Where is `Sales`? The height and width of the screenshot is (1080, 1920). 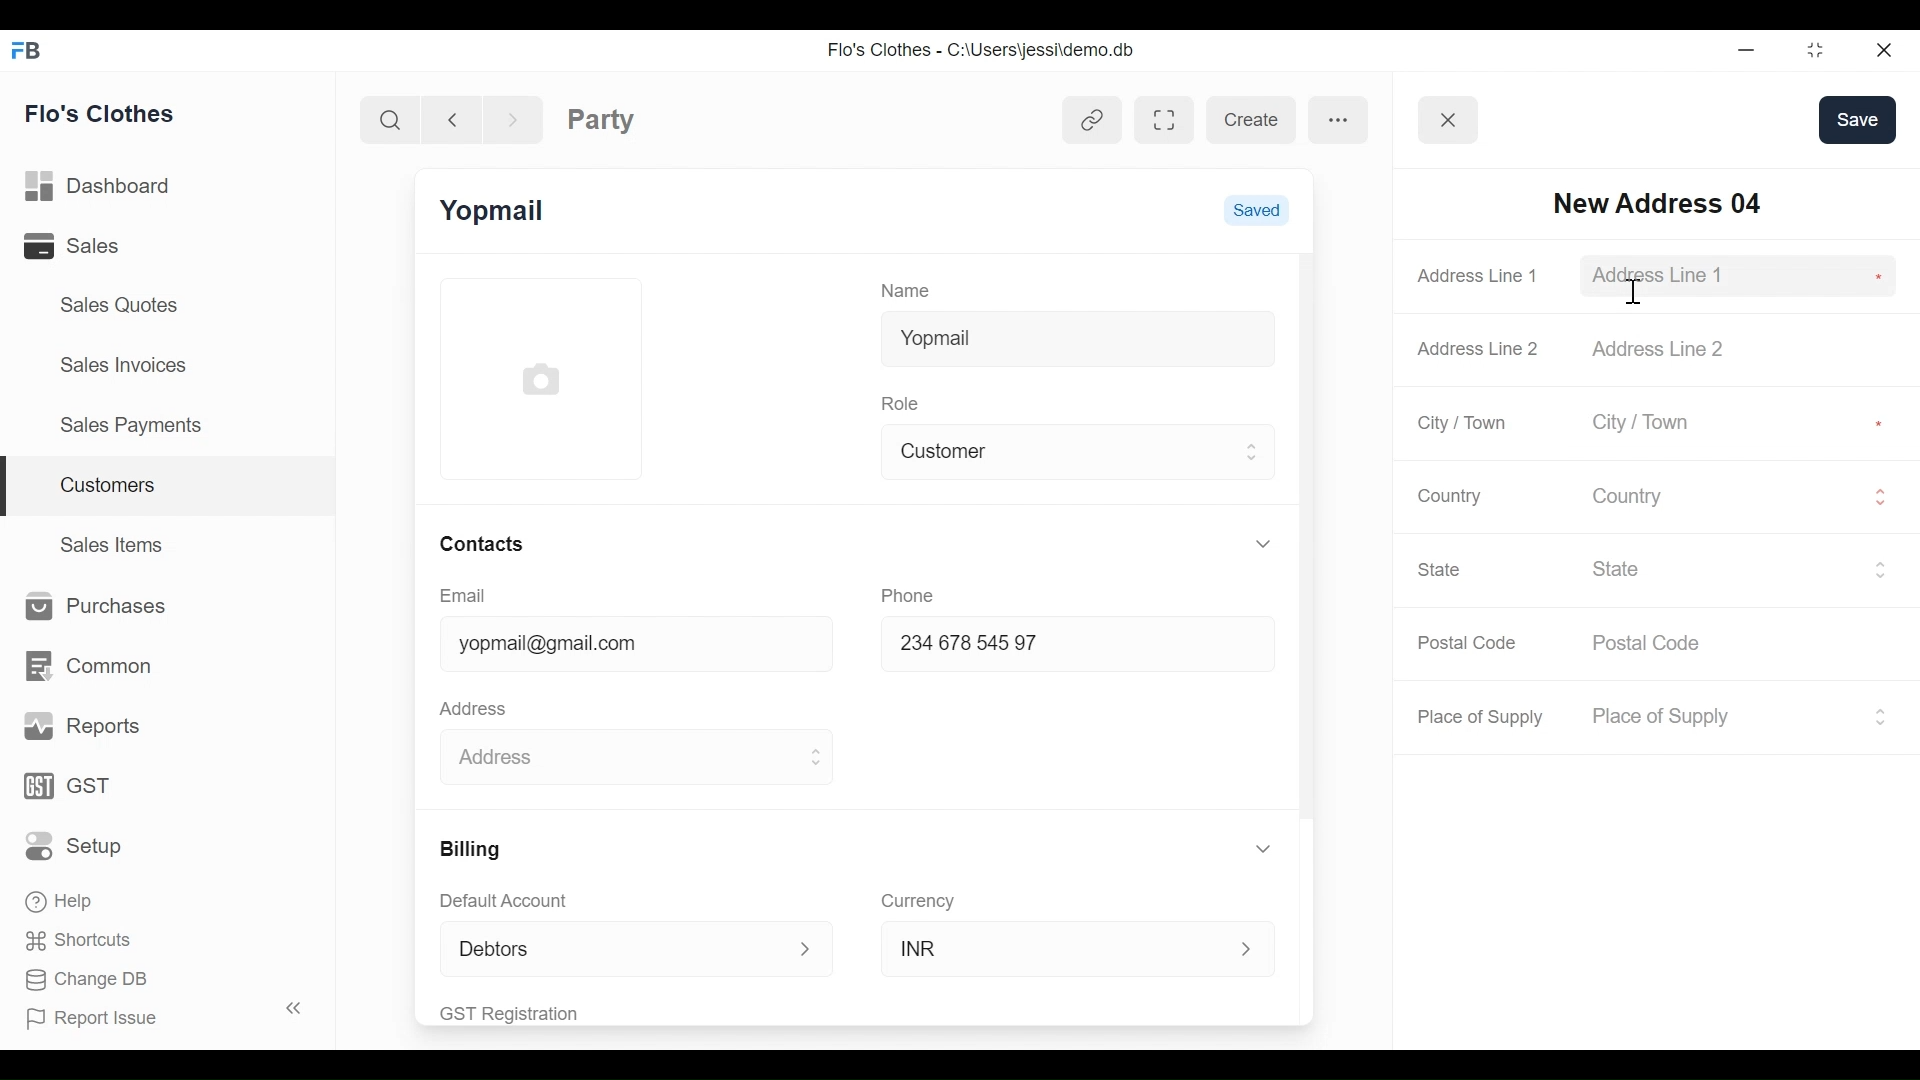
Sales is located at coordinates (99, 245).